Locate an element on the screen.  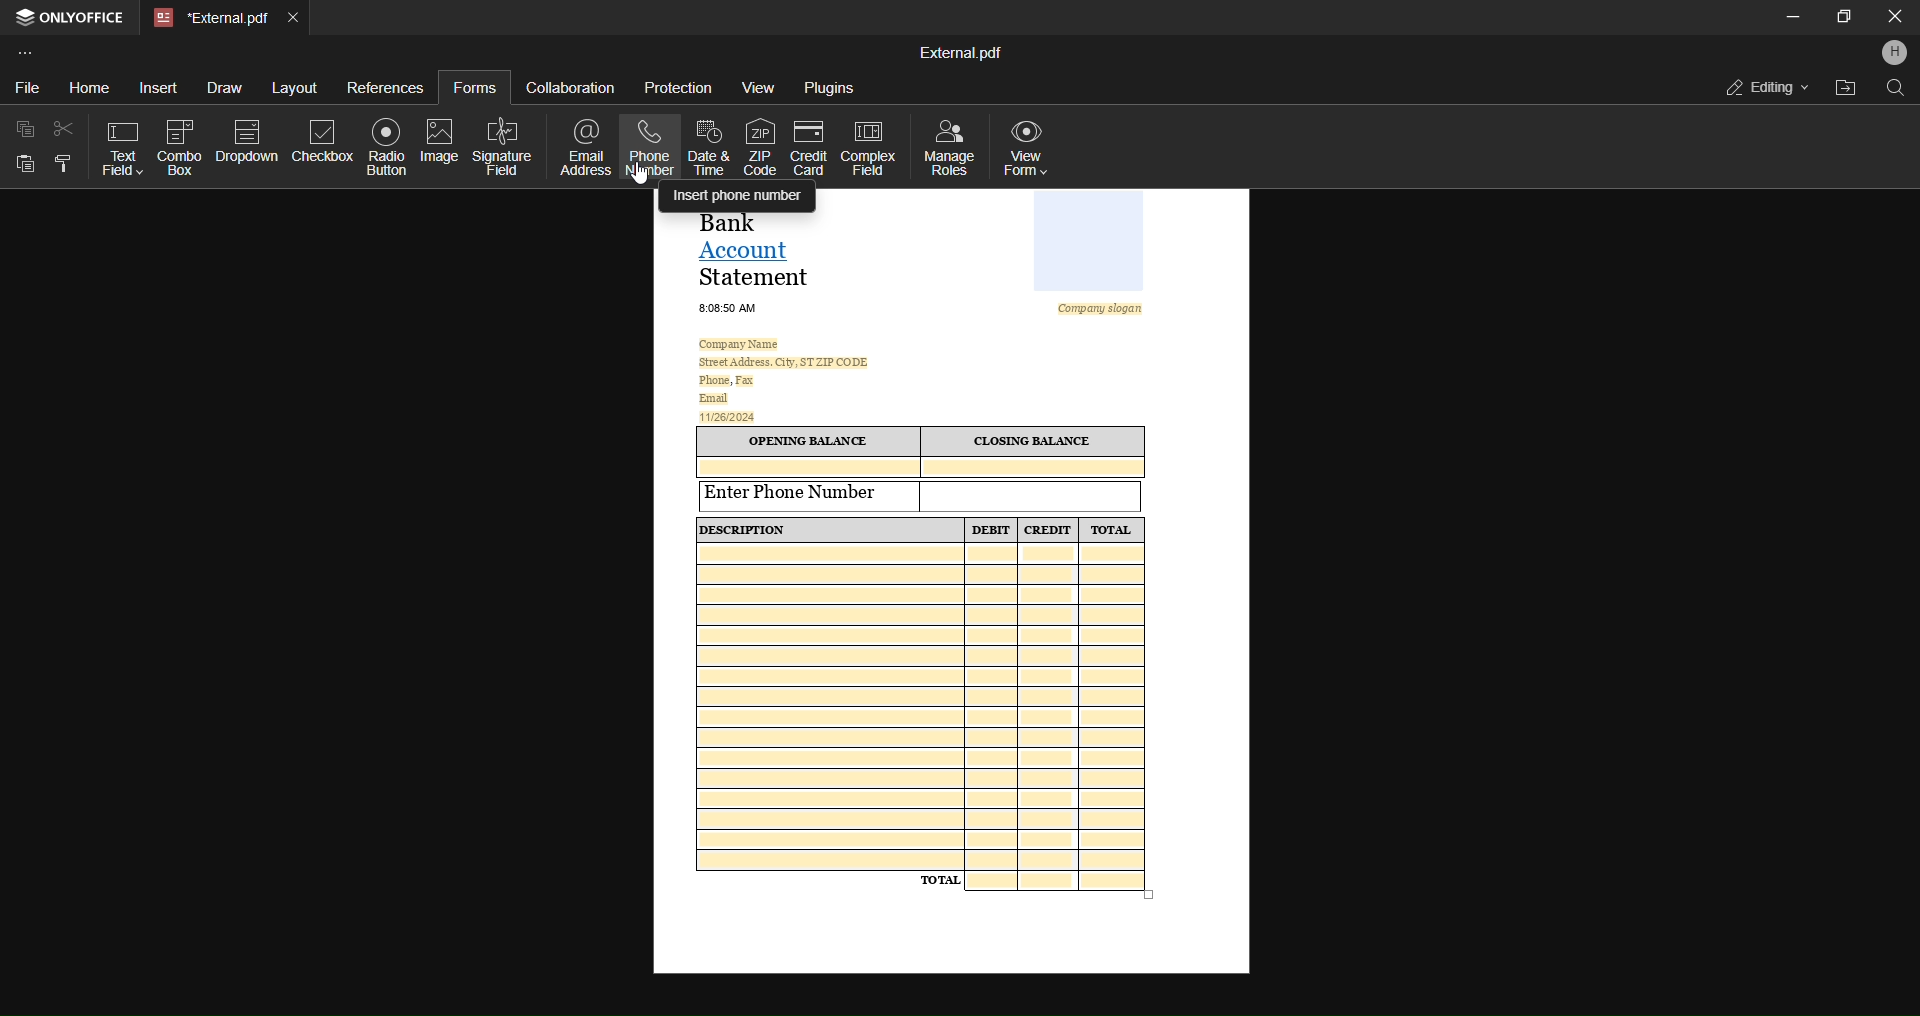
credit card is located at coordinates (810, 145).